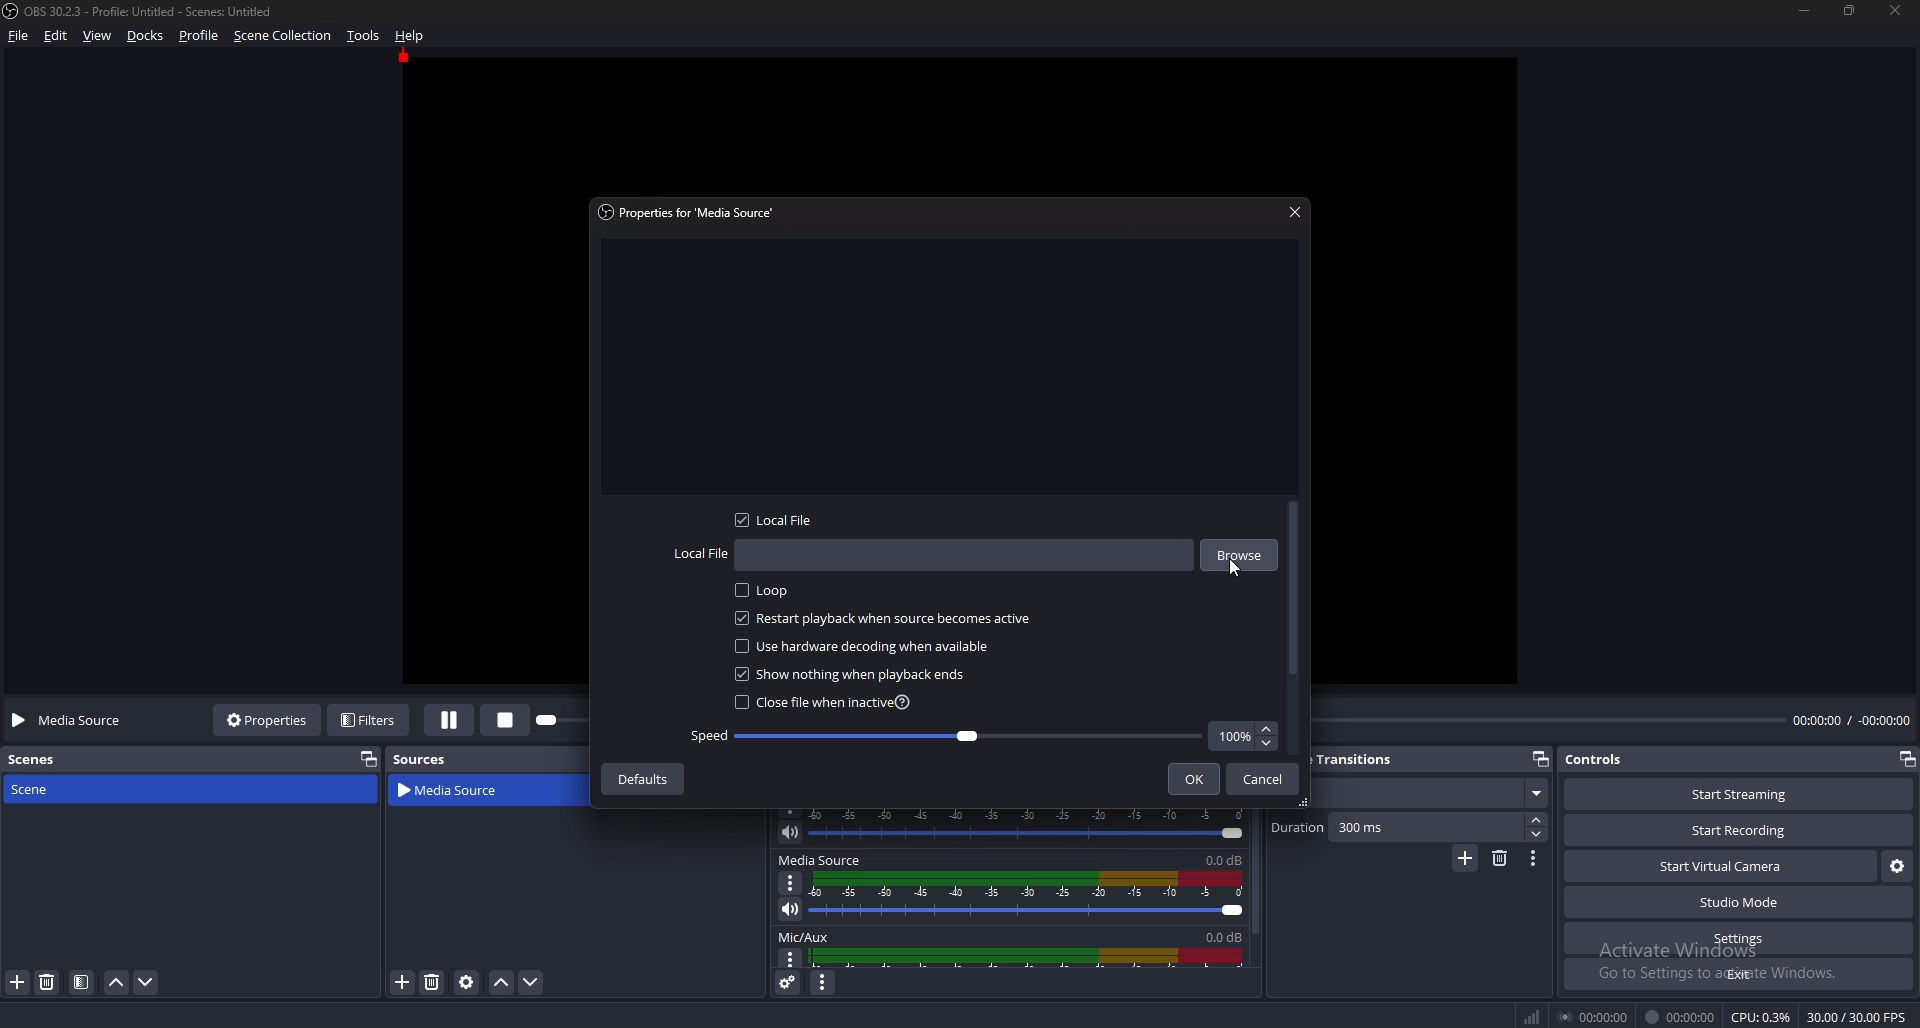 This screenshot has height=1028, width=1920. I want to click on pause, so click(450, 720).